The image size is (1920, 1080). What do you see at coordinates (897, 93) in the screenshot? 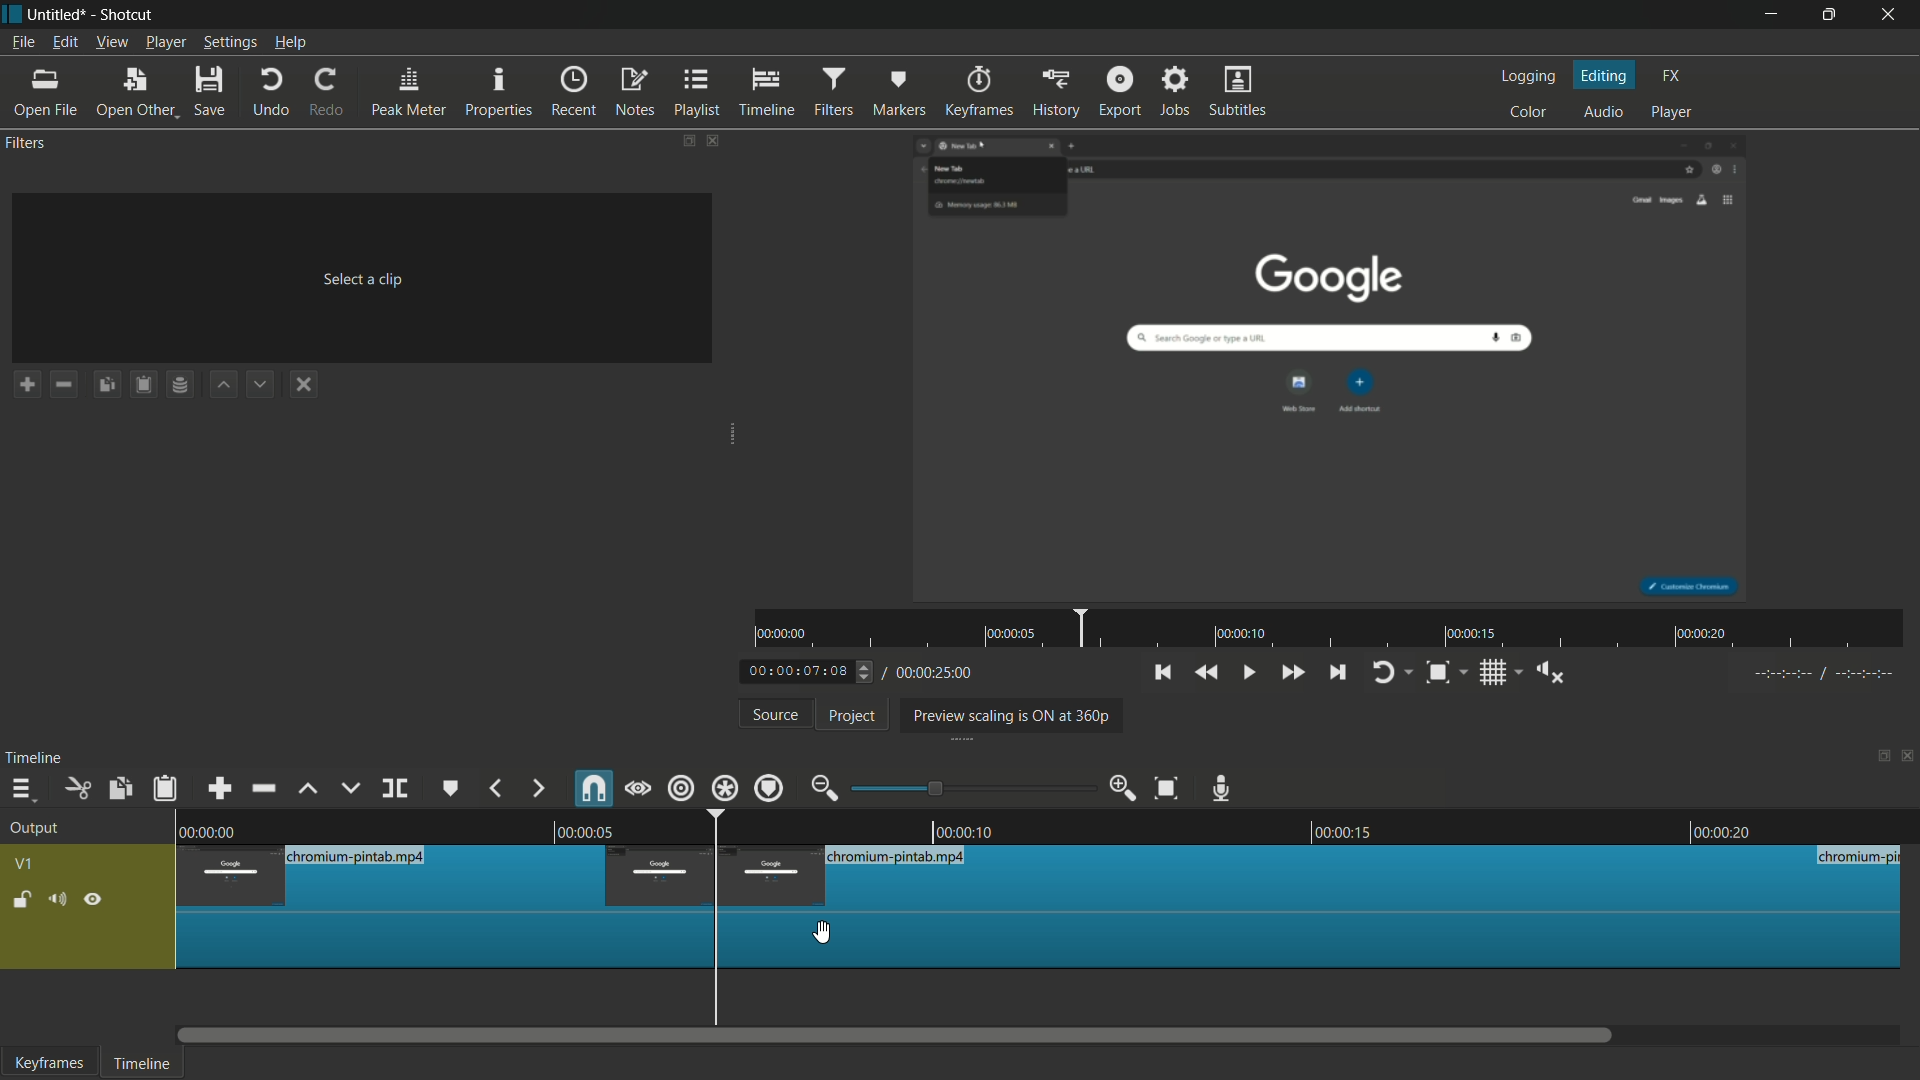
I see `markers` at bounding box center [897, 93].